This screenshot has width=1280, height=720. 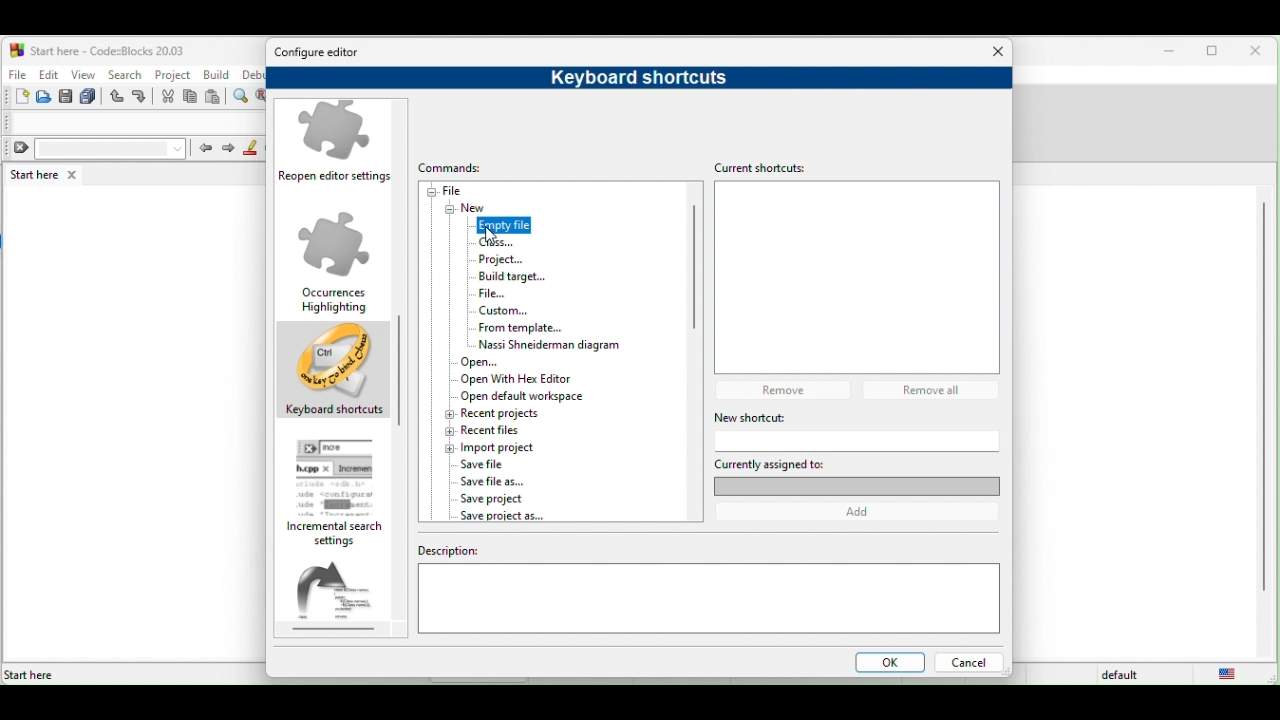 What do you see at coordinates (474, 208) in the screenshot?
I see `new` at bounding box center [474, 208].